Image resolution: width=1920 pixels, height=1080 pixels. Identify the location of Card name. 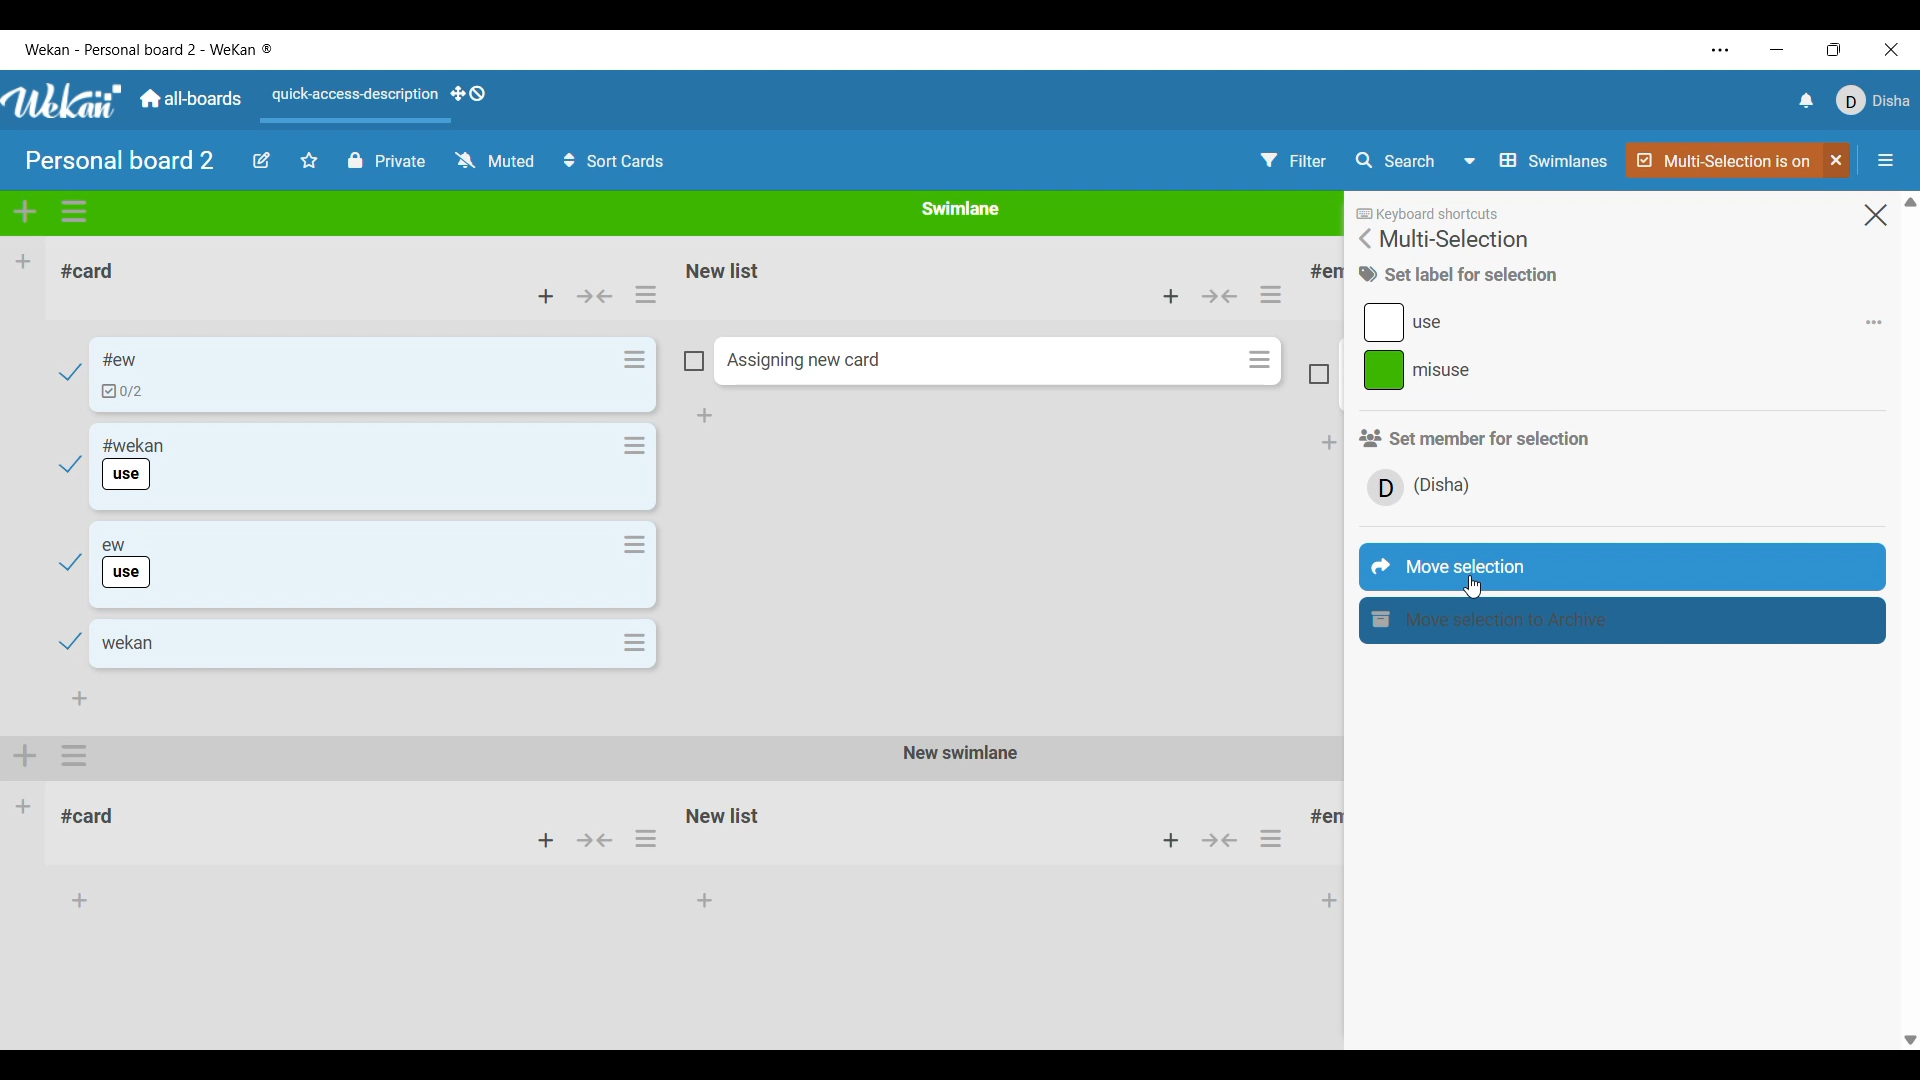
(125, 359).